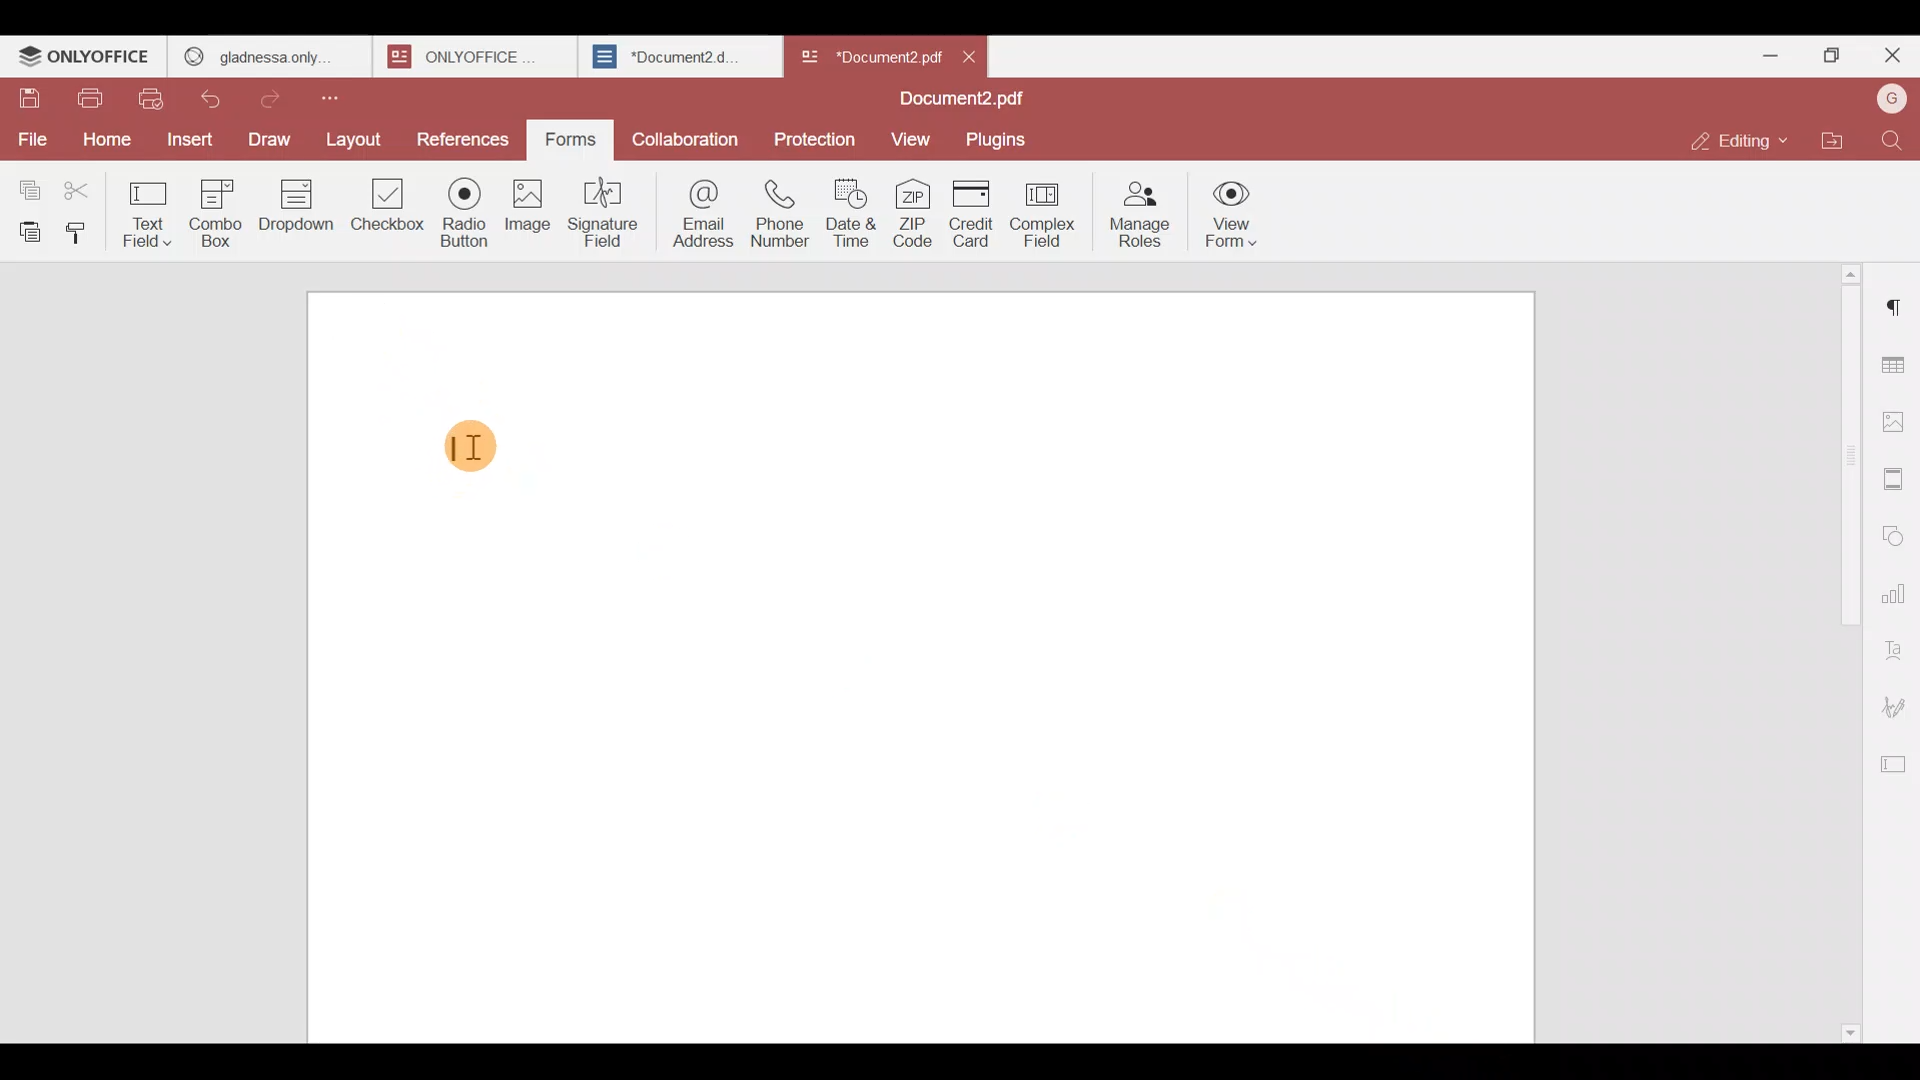 The height and width of the screenshot is (1080, 1920). Describe the element at coordinates (563, 140) in the screenshot. I see `Forms` at that location.